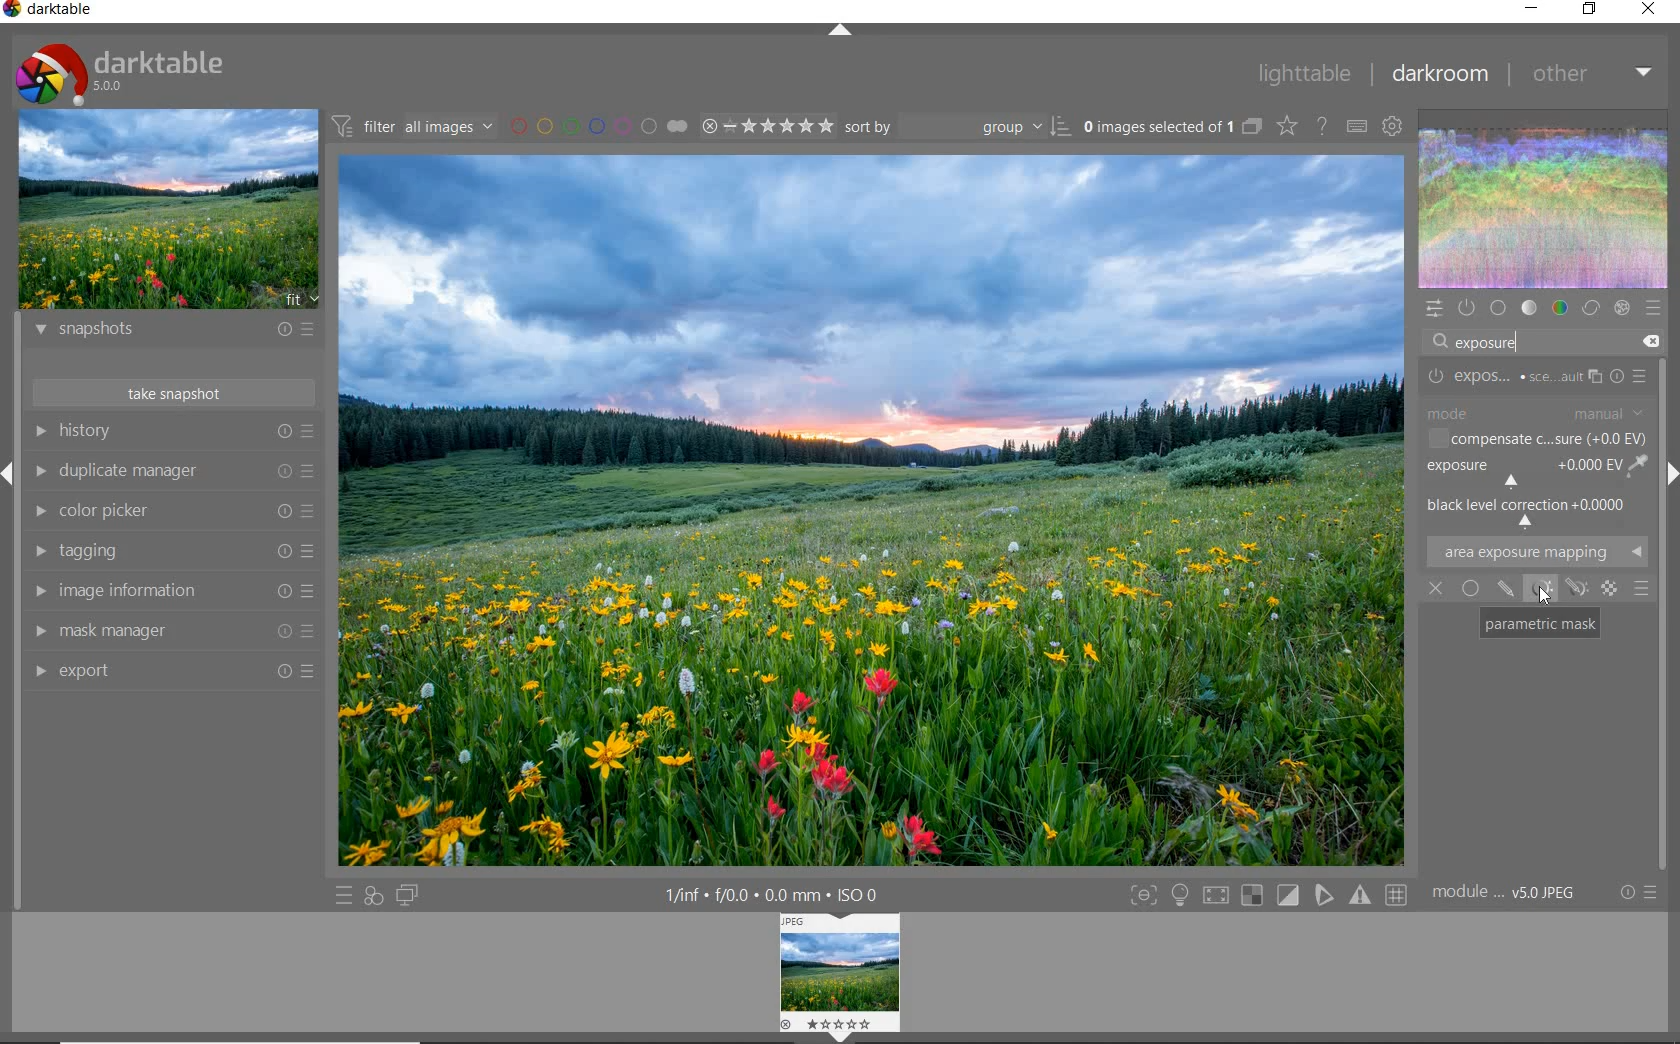 The image size is (1680, 1044). Describe the element at coordinates (1520, 473) in the screenshot. I see `EXPOSURE` at that location.